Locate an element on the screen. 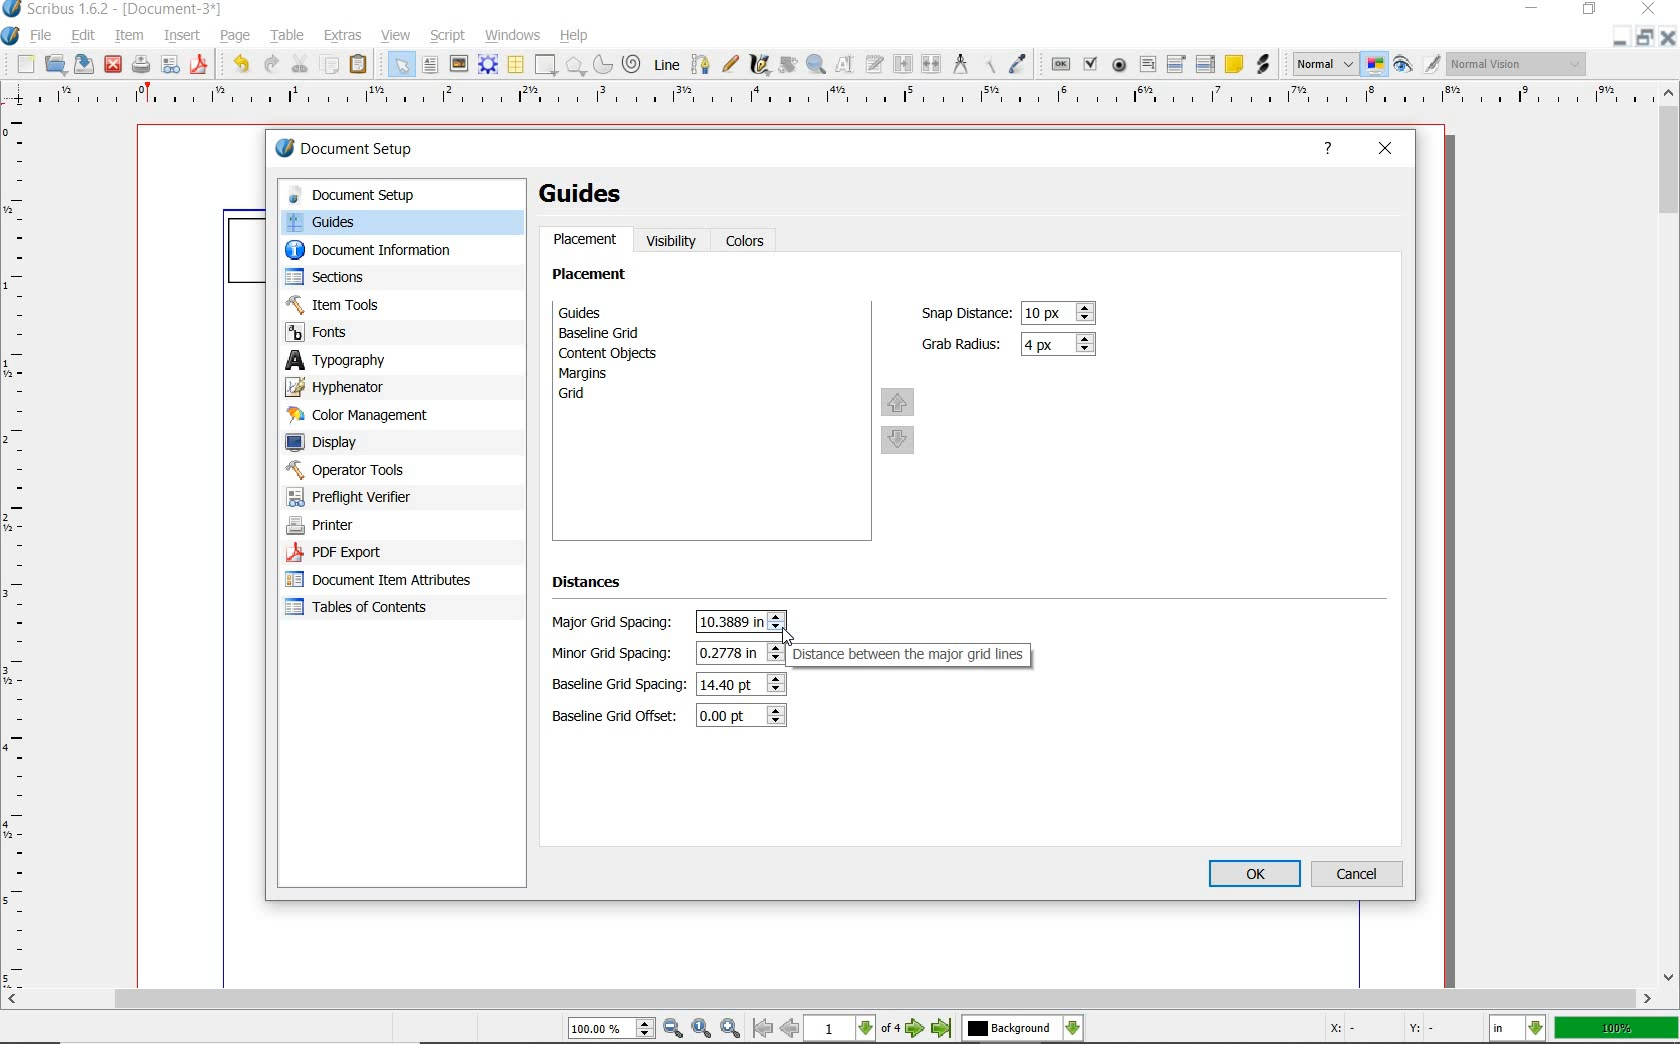 This screenshot has height=1044, width=1680. paste is located at coordinates (362, 66).